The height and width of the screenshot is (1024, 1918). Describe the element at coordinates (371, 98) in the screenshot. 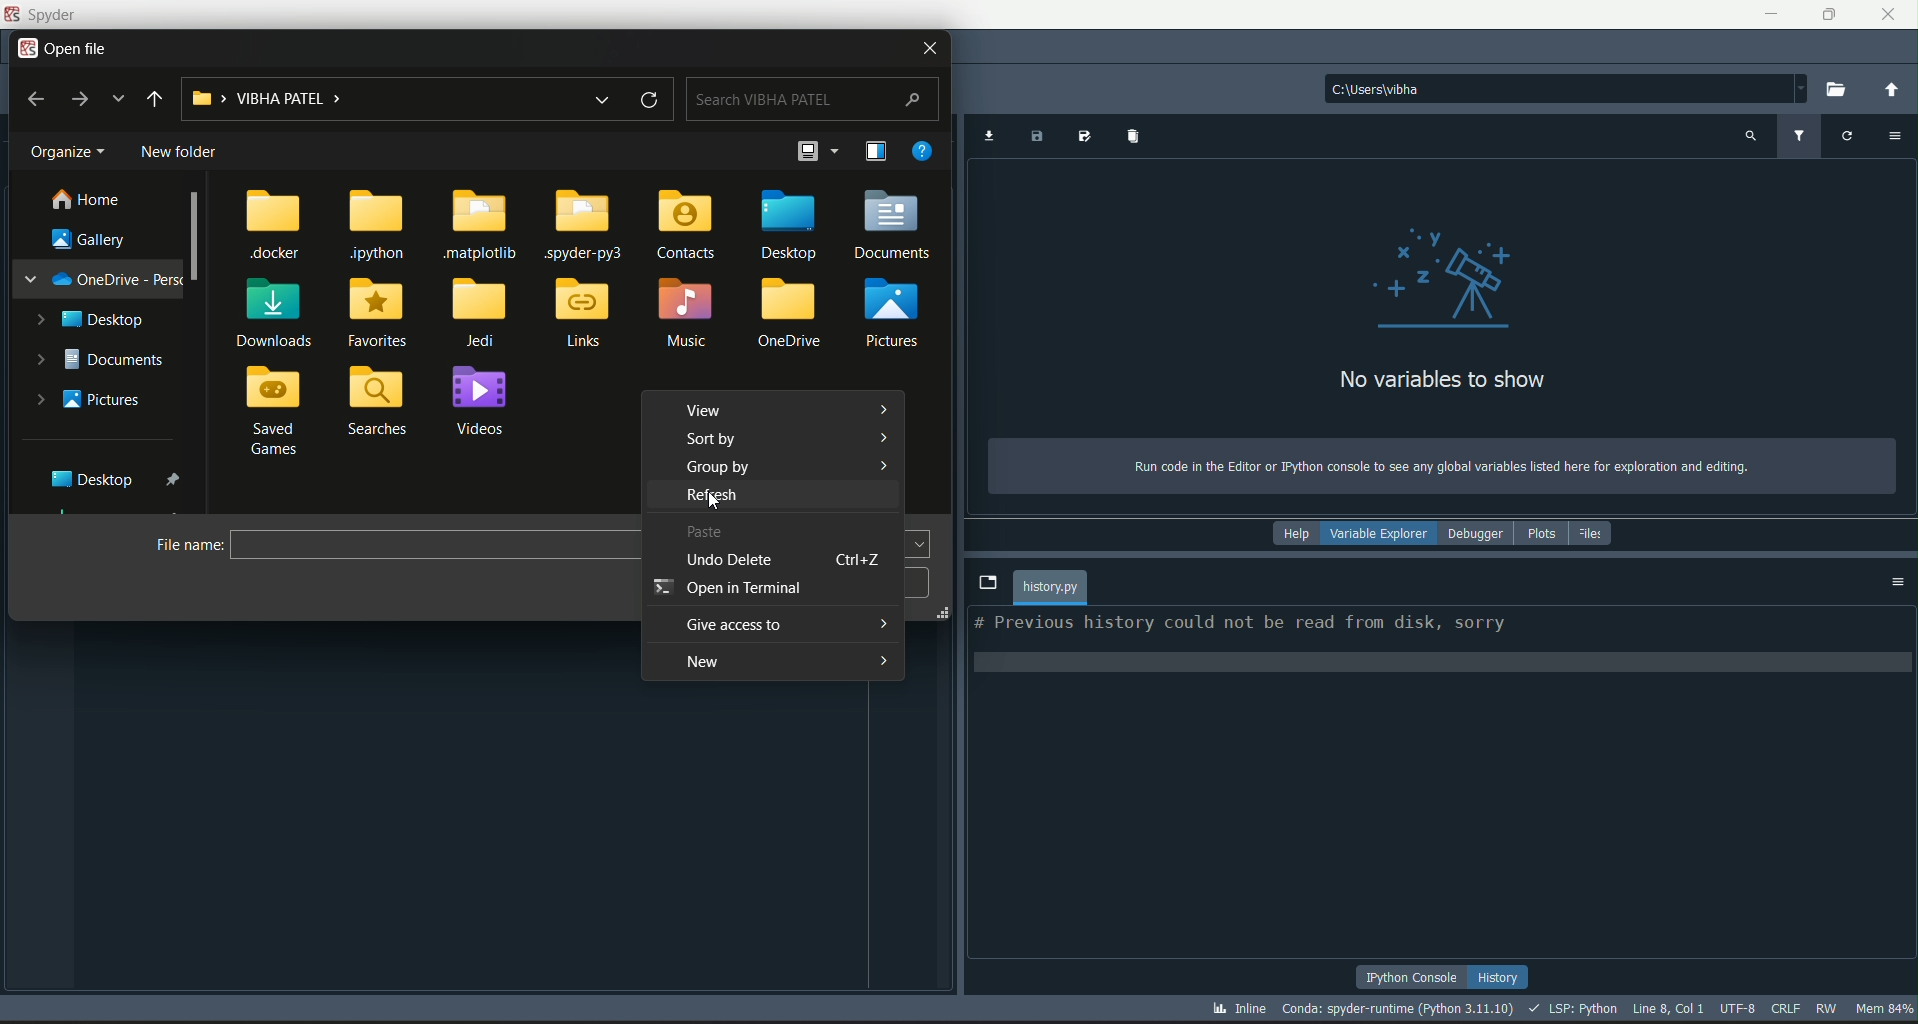

I see `file path` at that location.